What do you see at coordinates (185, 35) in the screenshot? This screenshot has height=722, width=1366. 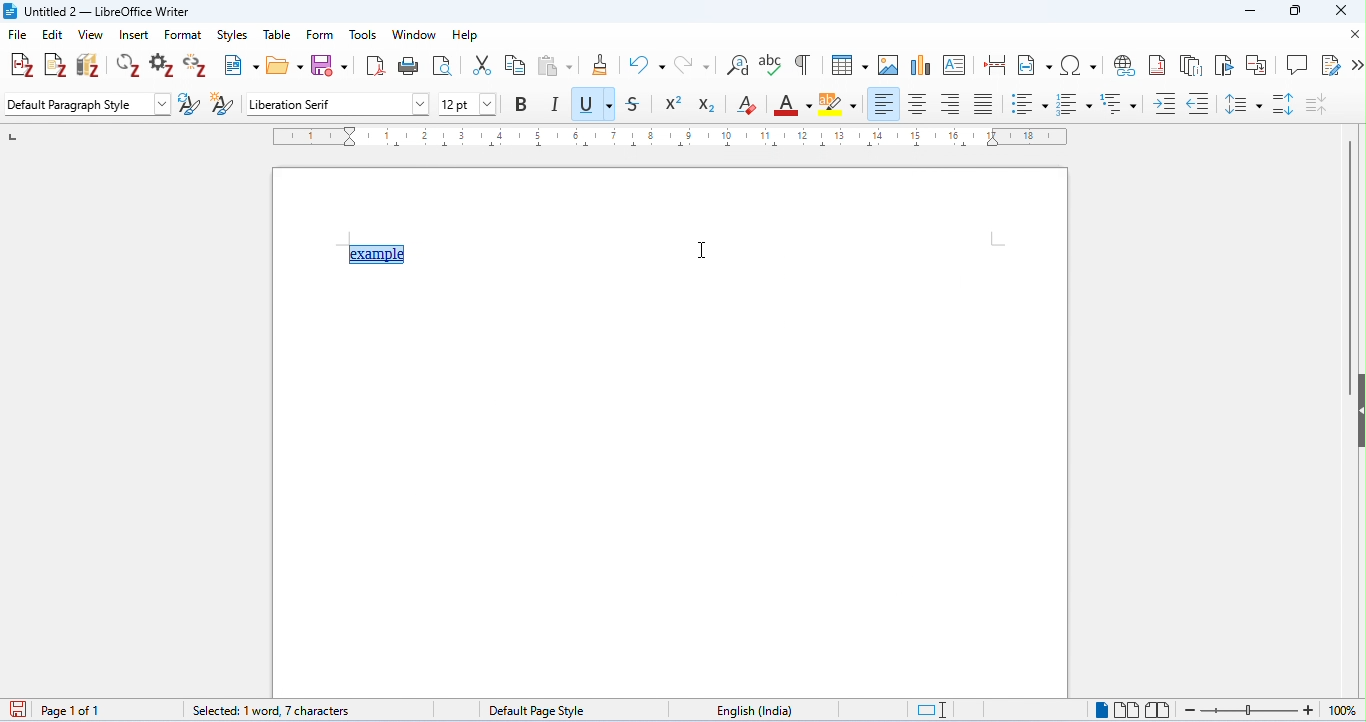 I see `format` at bounding box center [185, 35].